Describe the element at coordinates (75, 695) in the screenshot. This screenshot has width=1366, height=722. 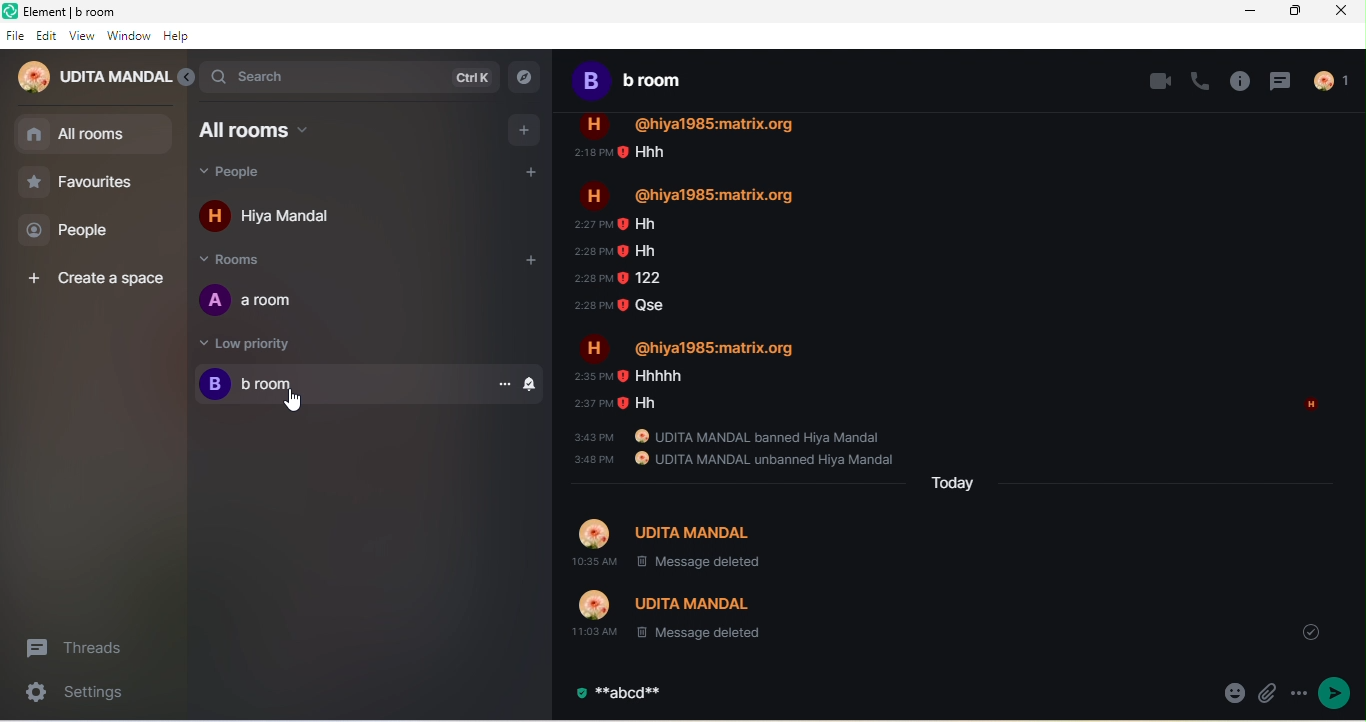
I see `settings` at that location.